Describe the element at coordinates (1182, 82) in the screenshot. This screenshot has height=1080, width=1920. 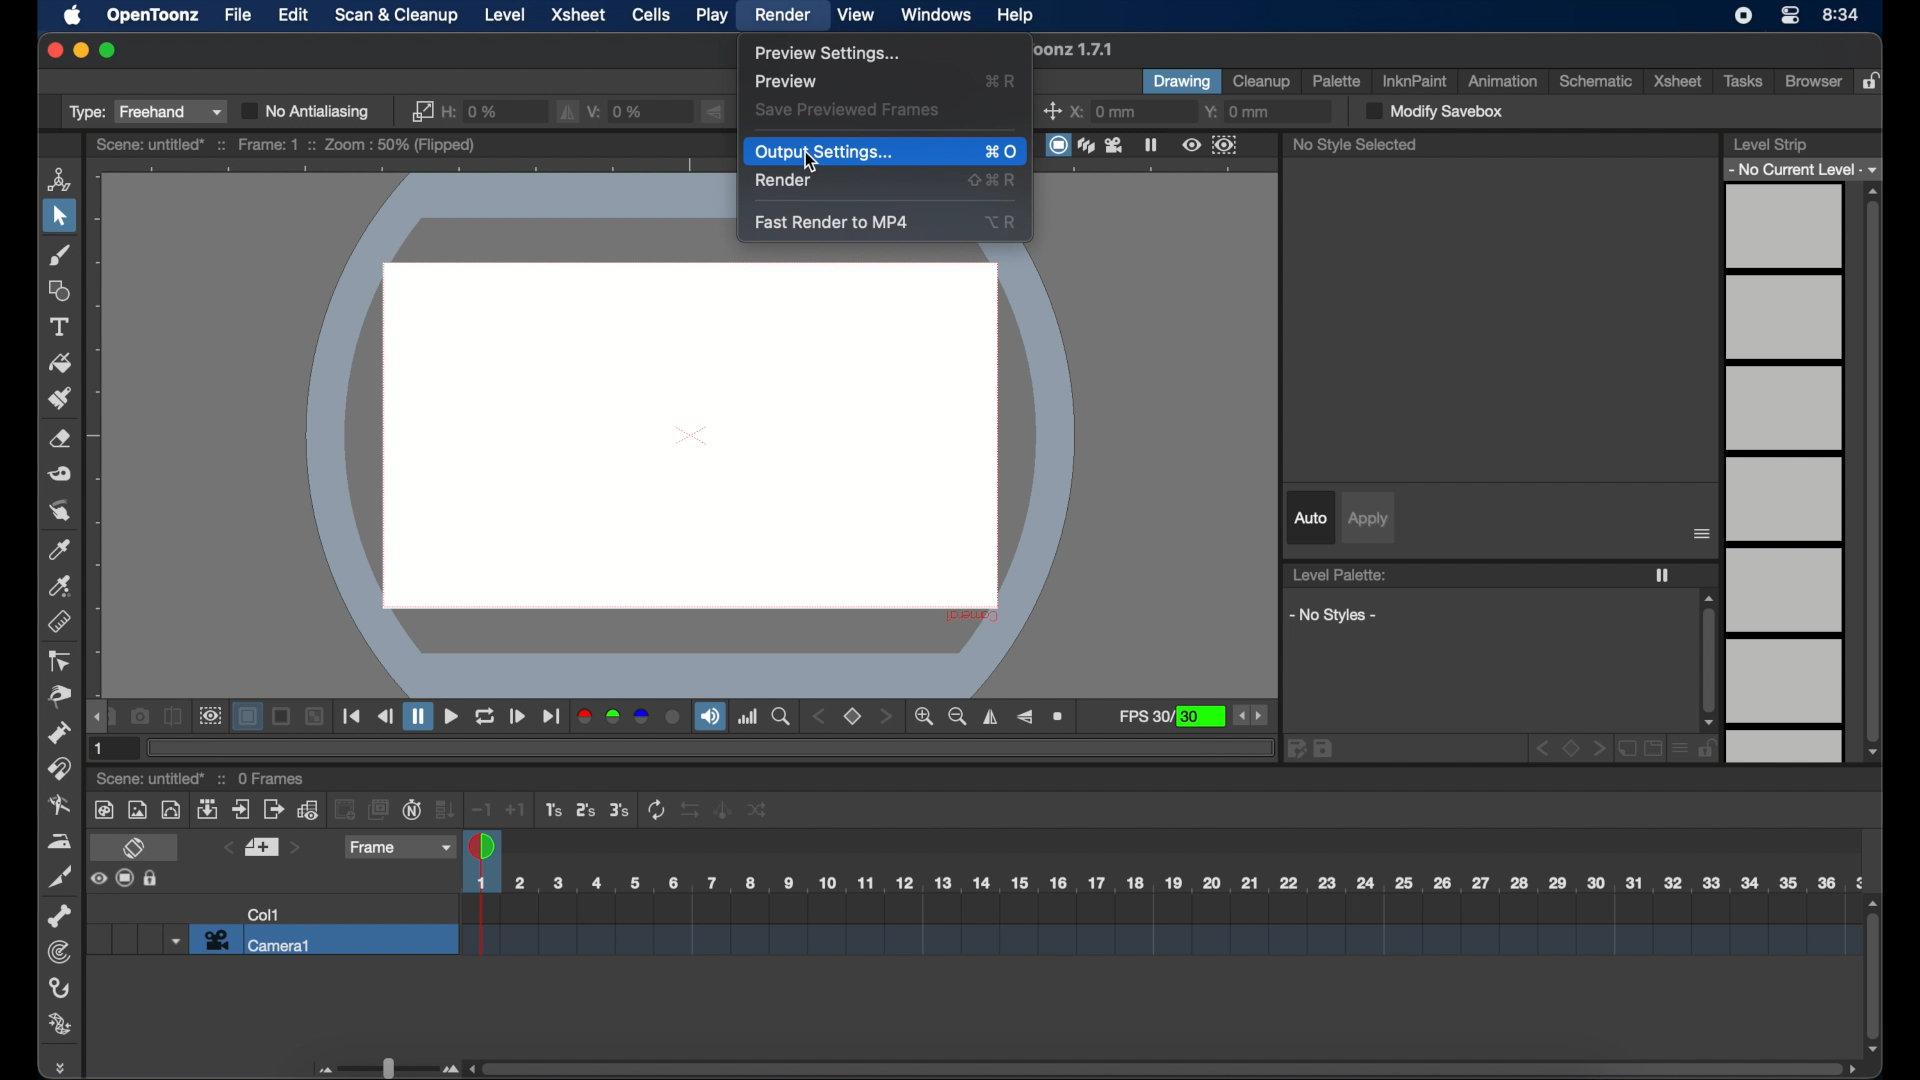
I see `drawing` at that location.